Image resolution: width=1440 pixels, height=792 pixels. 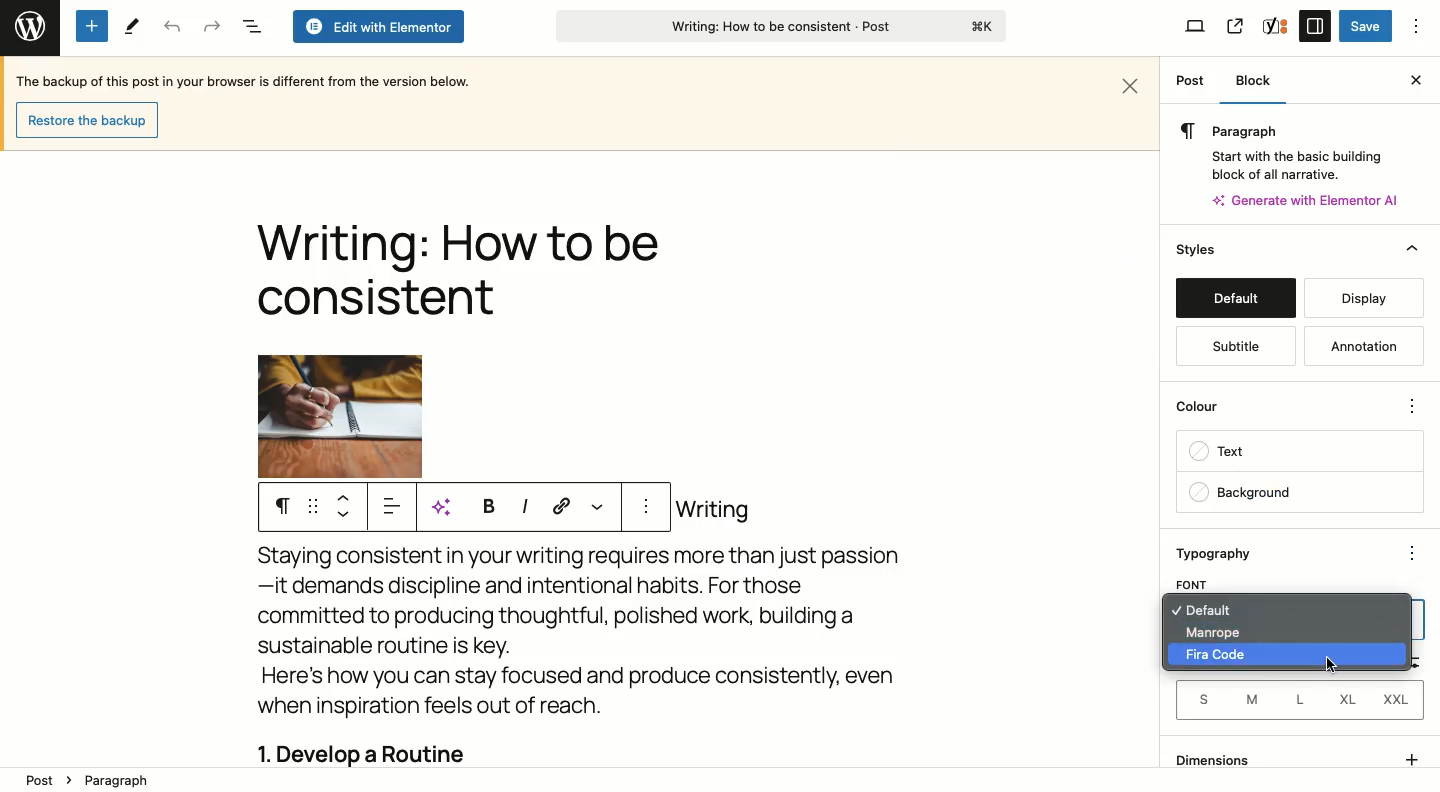 What do you see at coordinates (1194, 583) in the screenshot?
I see `FONT` at bounding box center [1194, 583].